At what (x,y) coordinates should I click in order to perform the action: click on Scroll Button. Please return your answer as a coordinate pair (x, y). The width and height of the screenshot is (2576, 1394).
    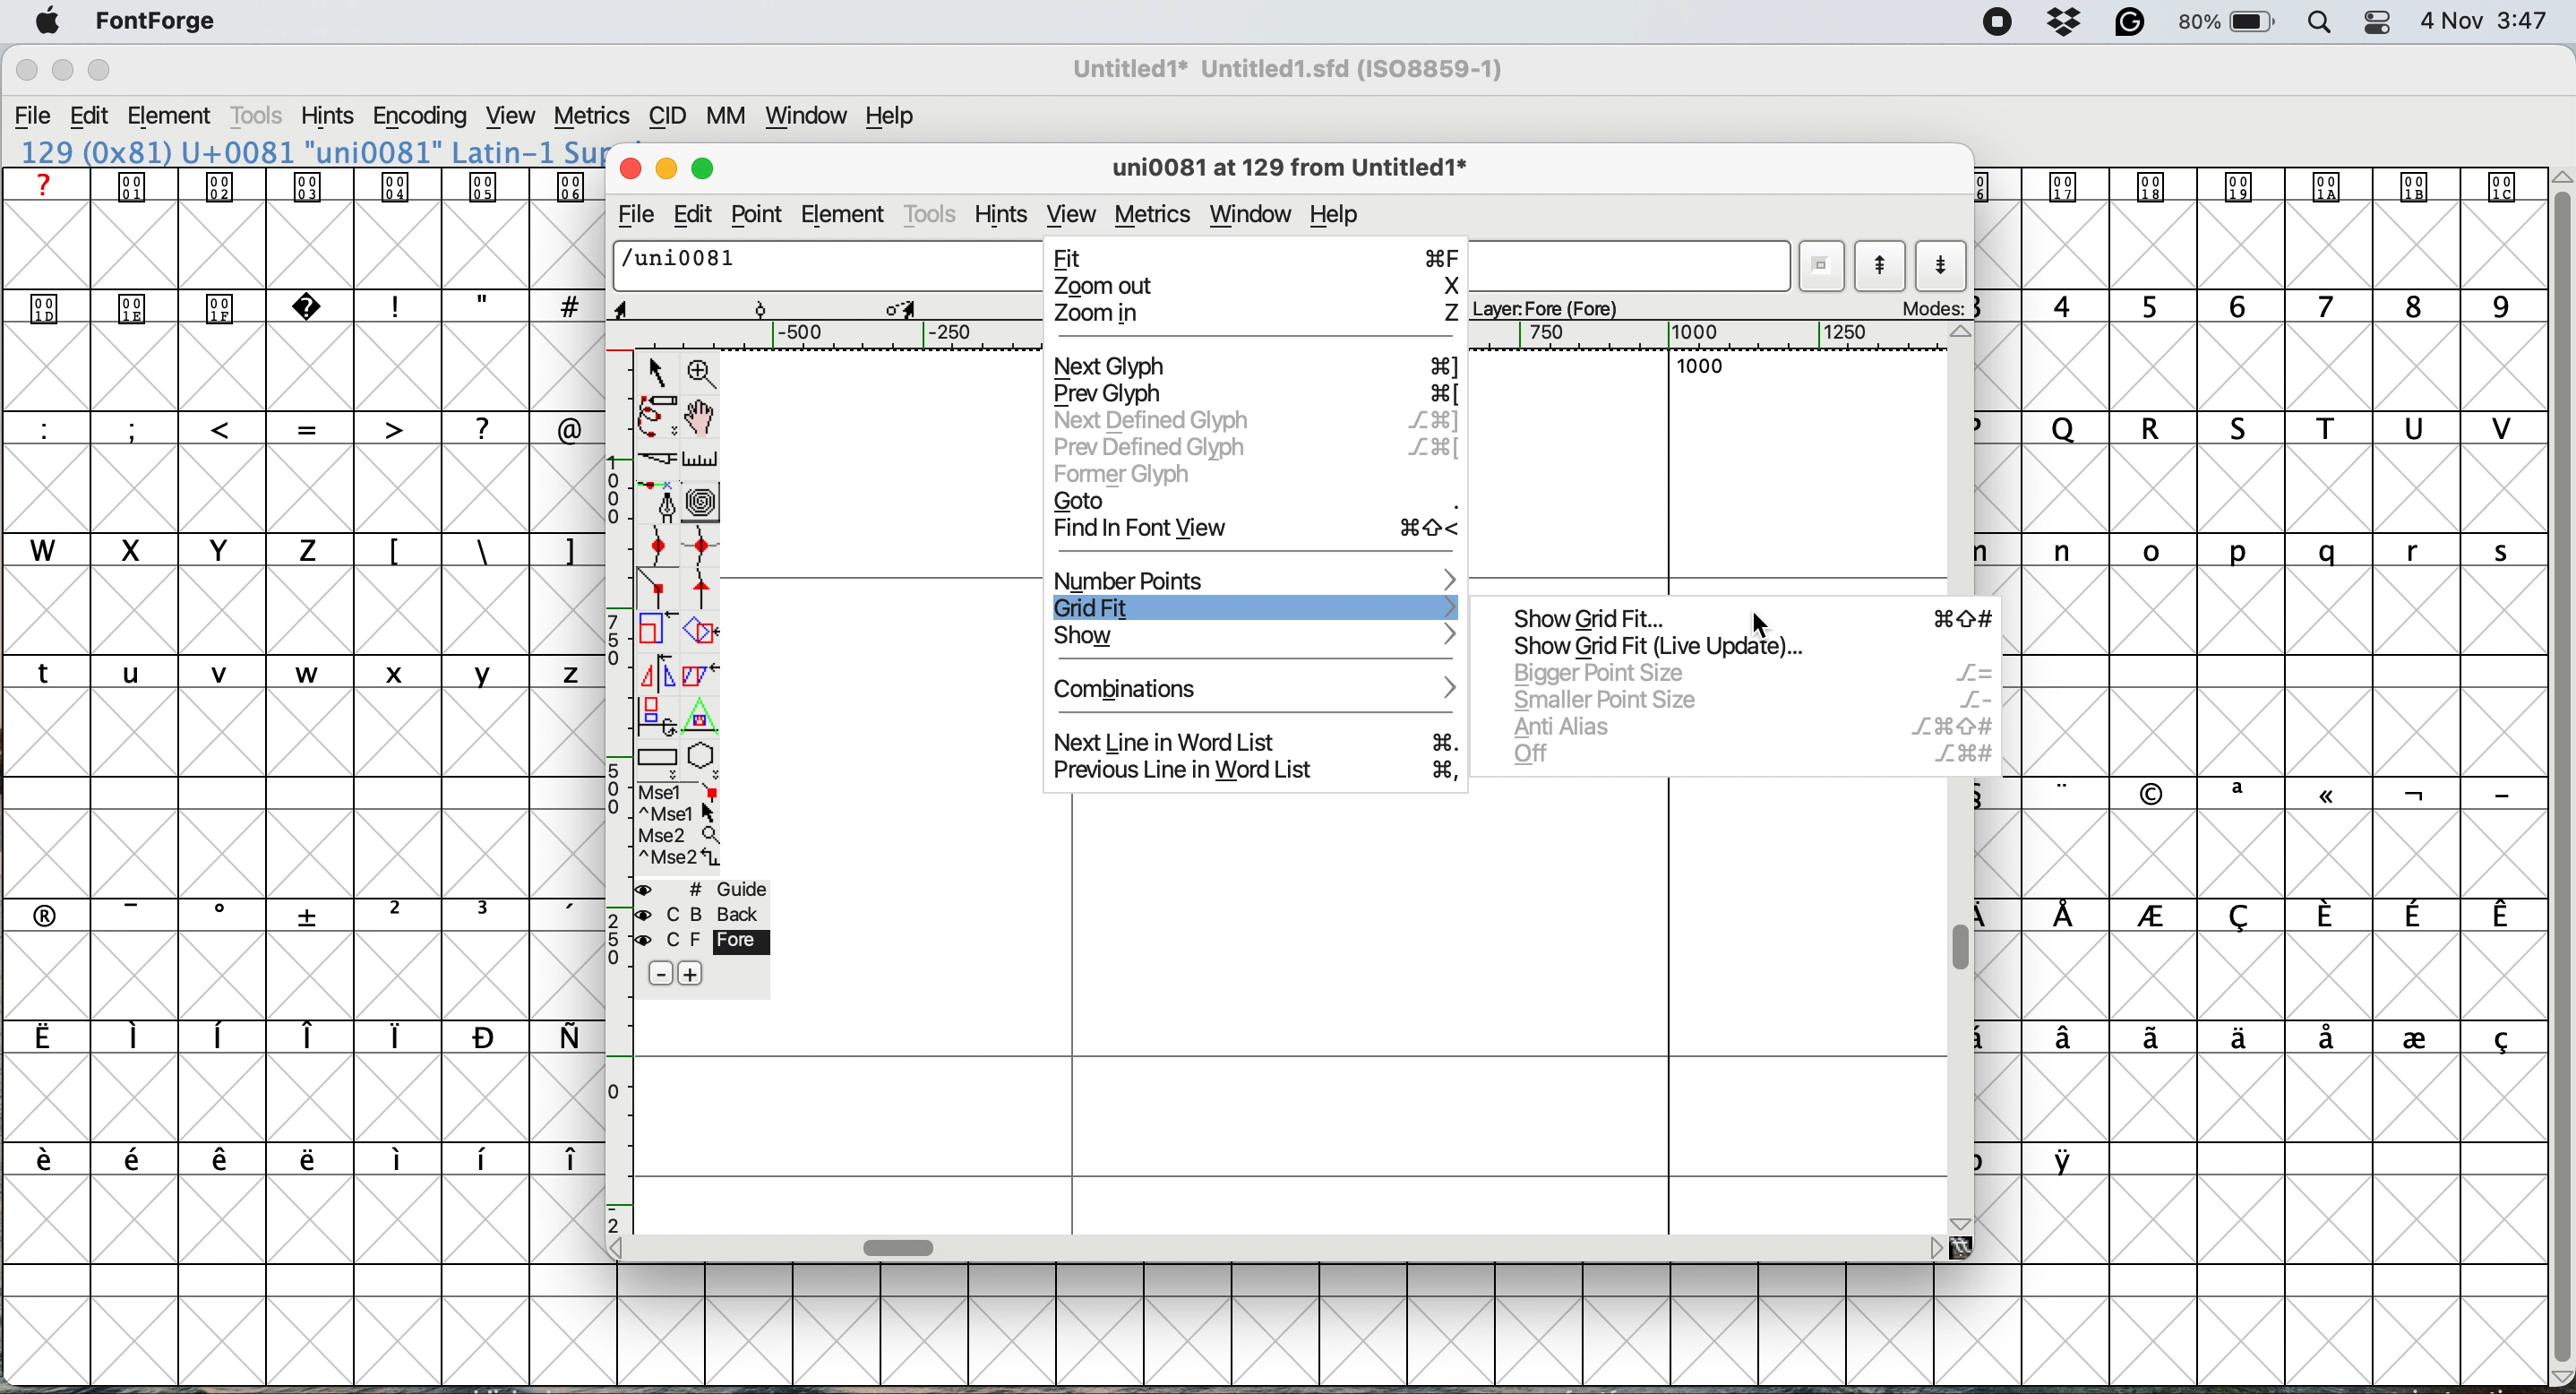
    Looking at the image, I should click on (1935, 1249).